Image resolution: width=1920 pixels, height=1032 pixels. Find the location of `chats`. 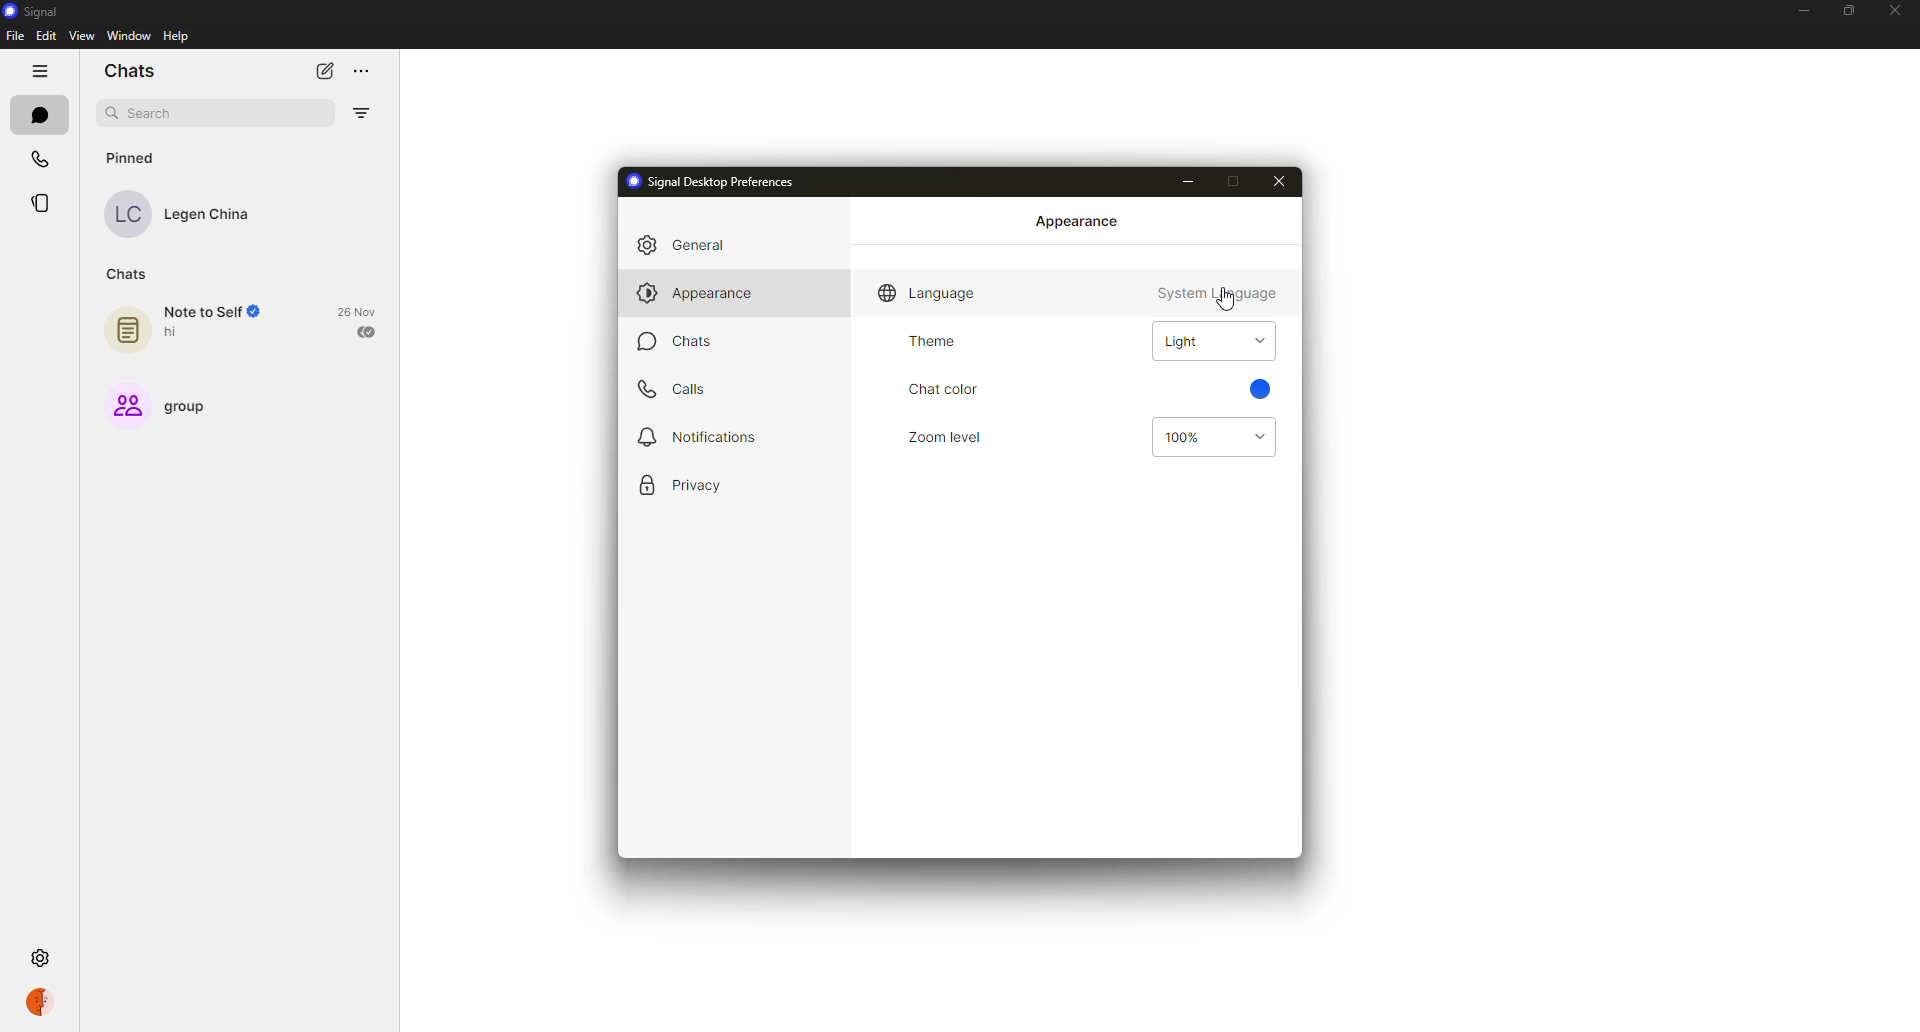

chats is located at coordinates (678, 341).